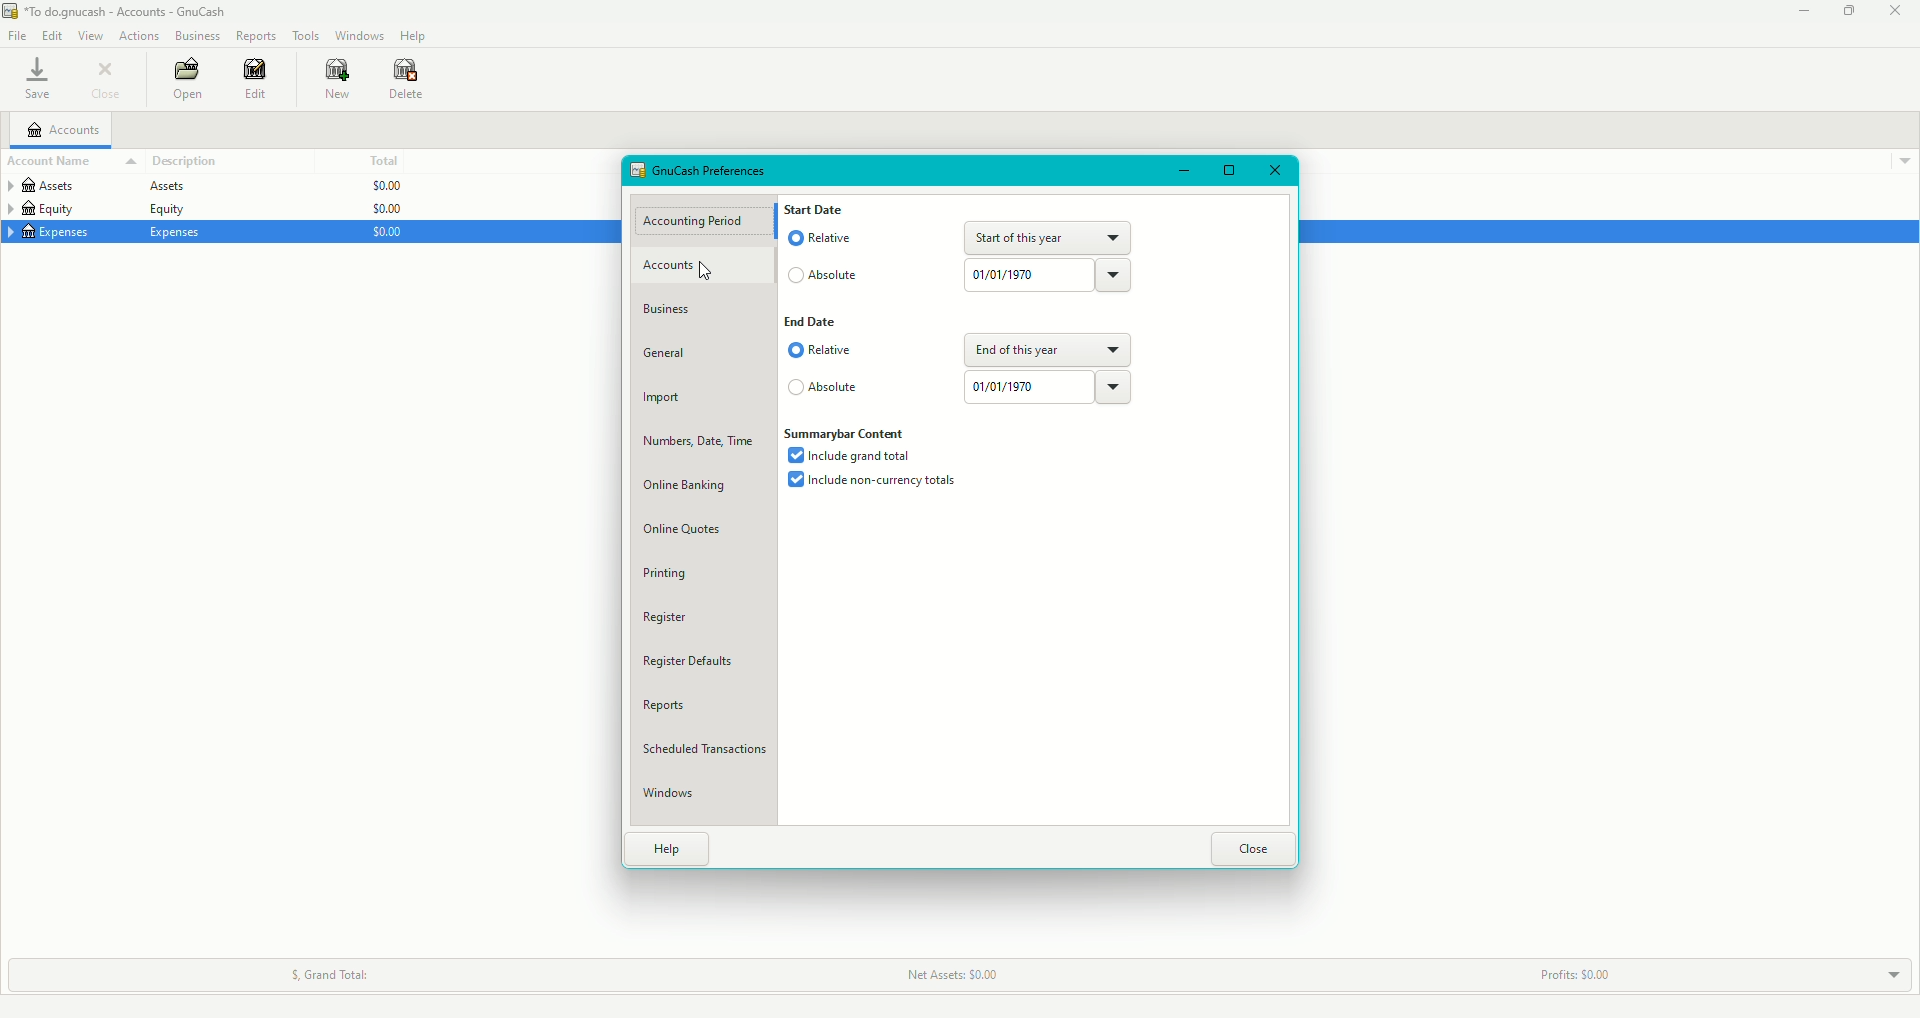 This screenshot has width=1920, height=1018. What do you see at coordinates (696, 664) in the screenshot?
I see `Register Defaults` at bounding box center [696, 664].